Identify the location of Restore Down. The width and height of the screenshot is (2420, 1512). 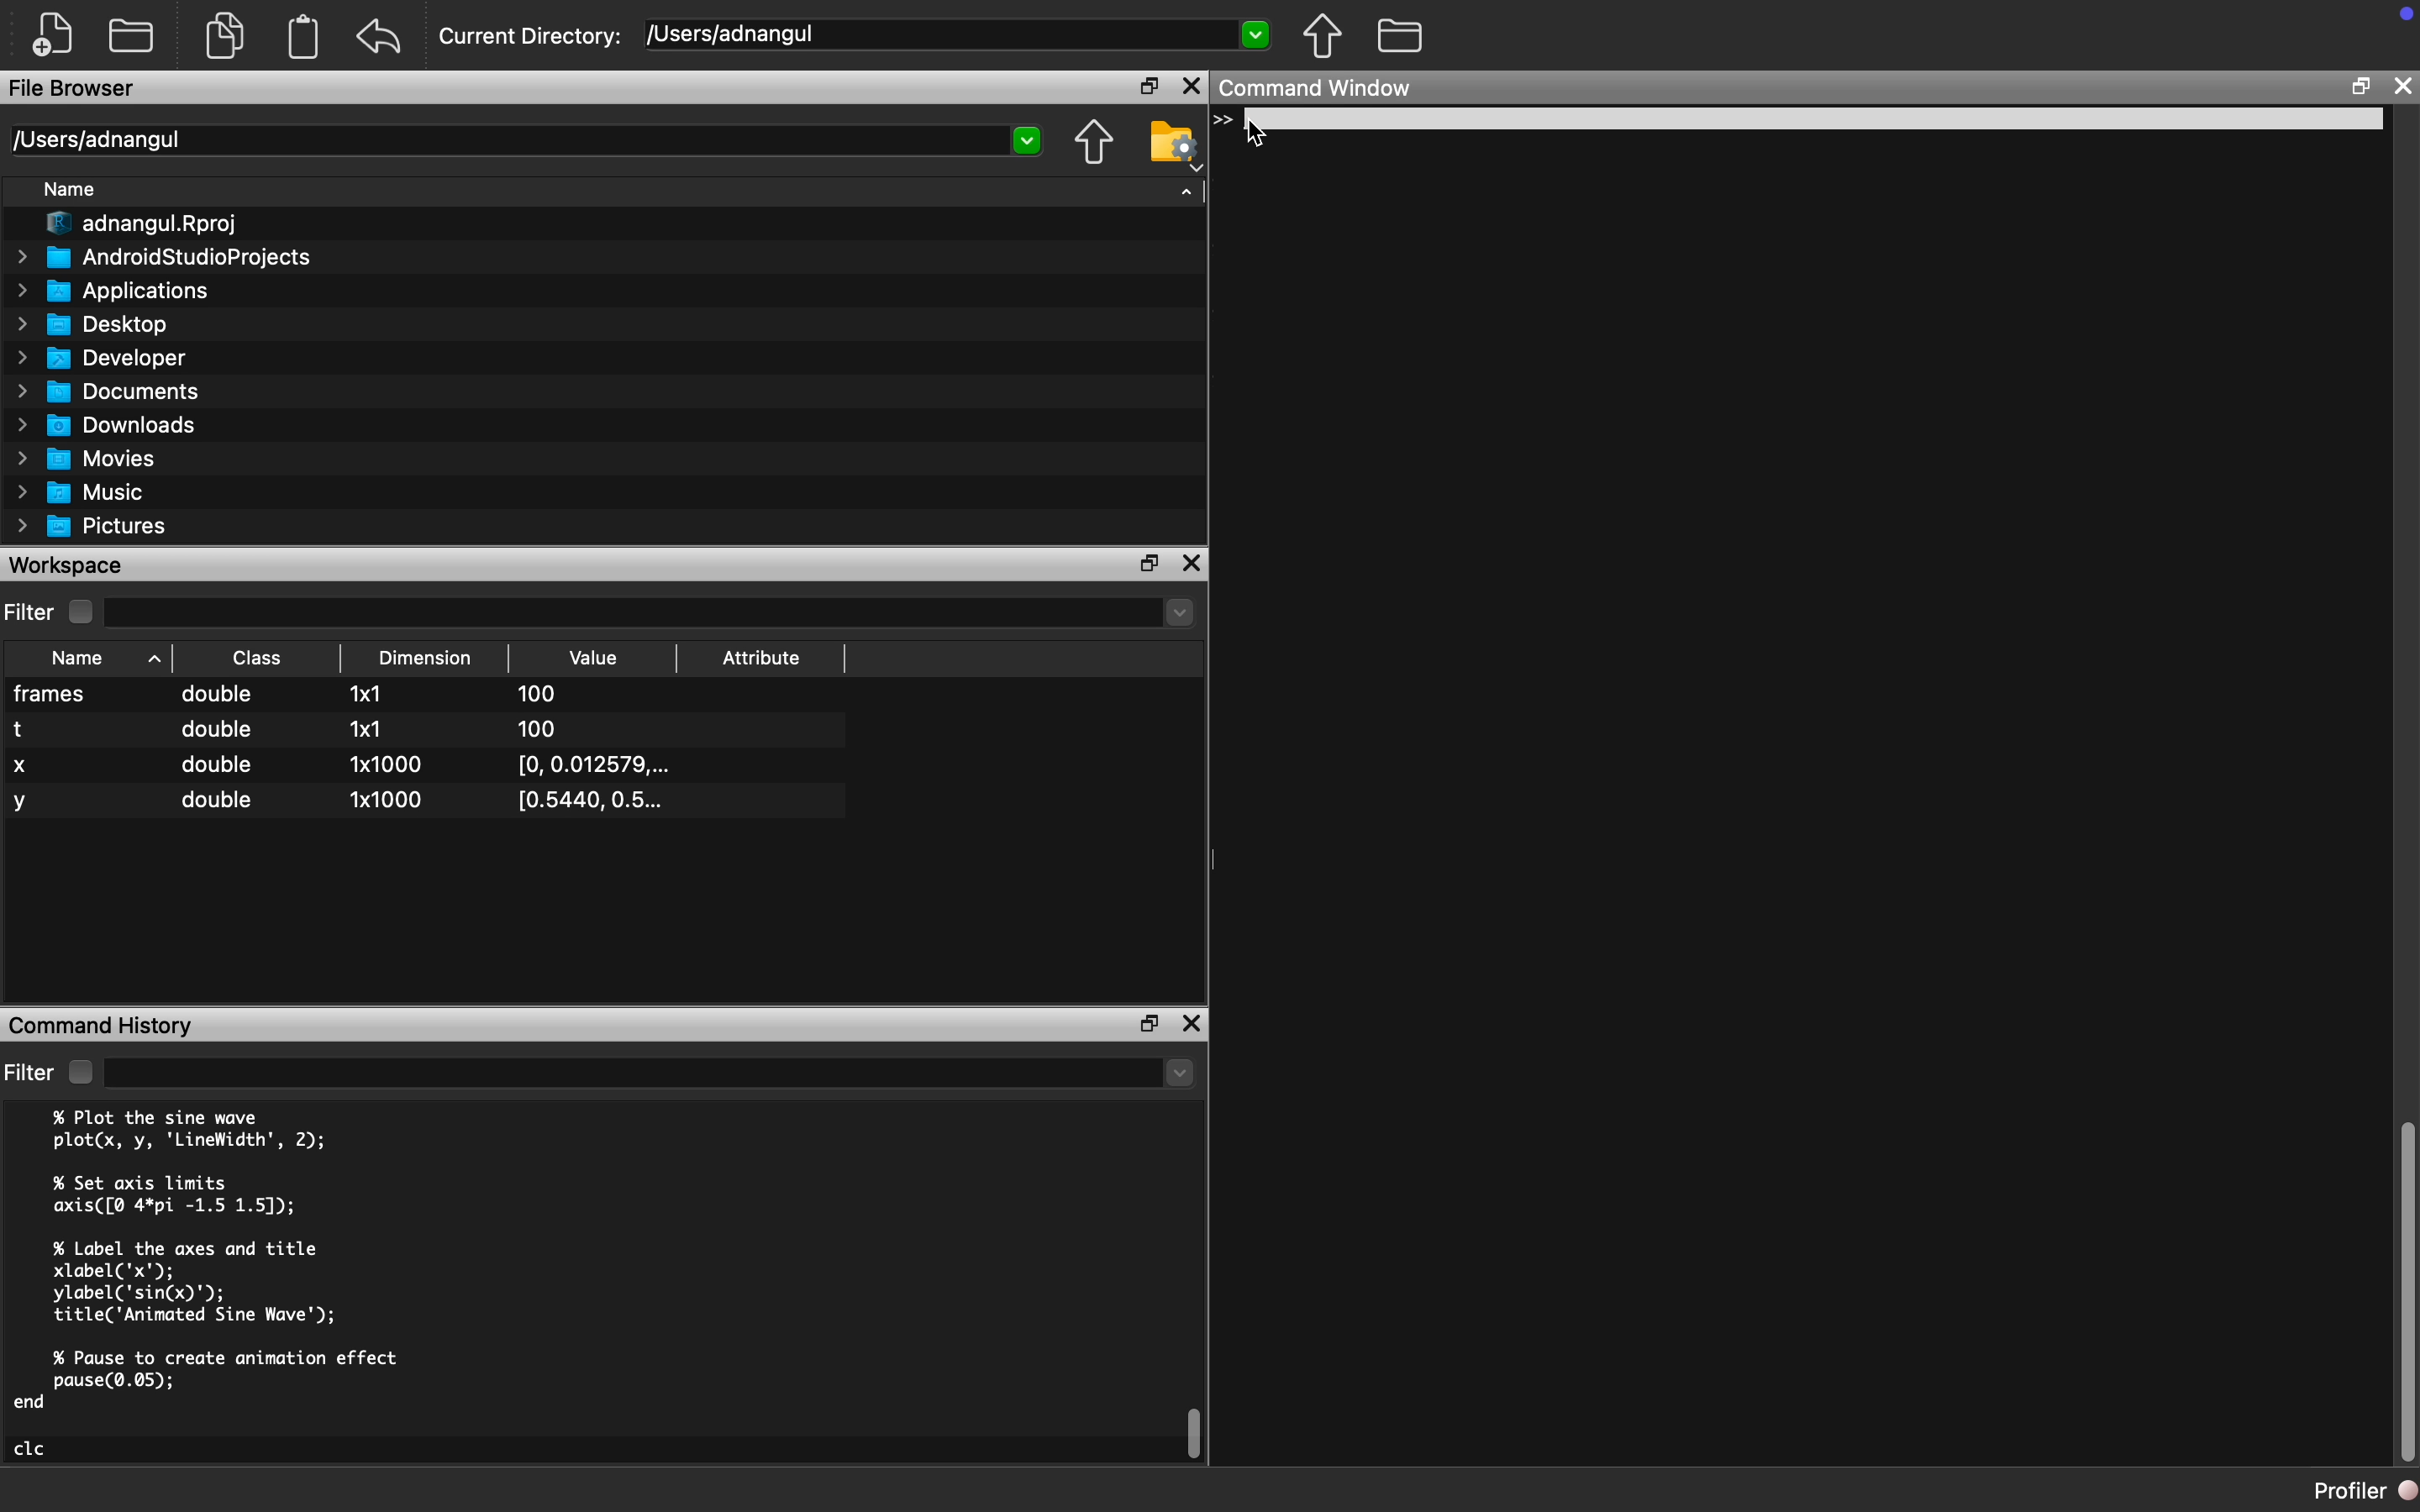
(1149, 86).